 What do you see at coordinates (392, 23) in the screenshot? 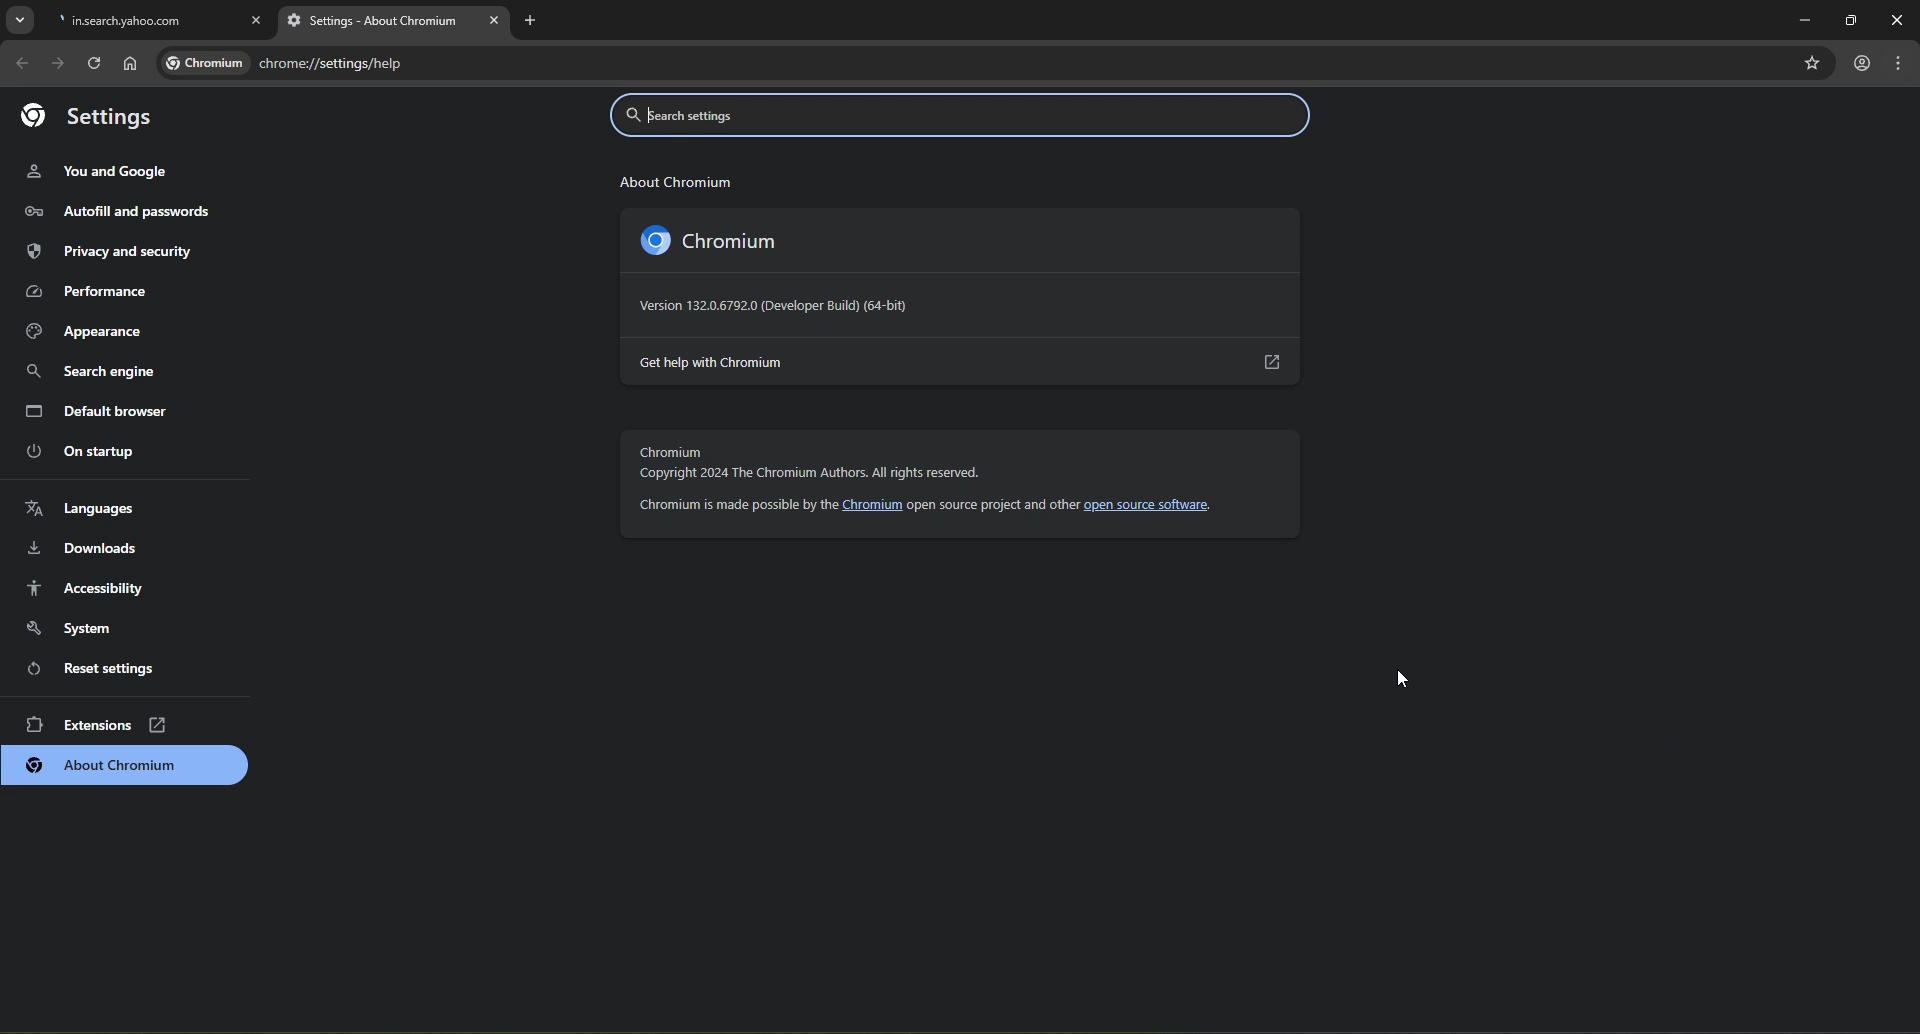
I see `Settings about chromium` at bounding box center [392, 23].